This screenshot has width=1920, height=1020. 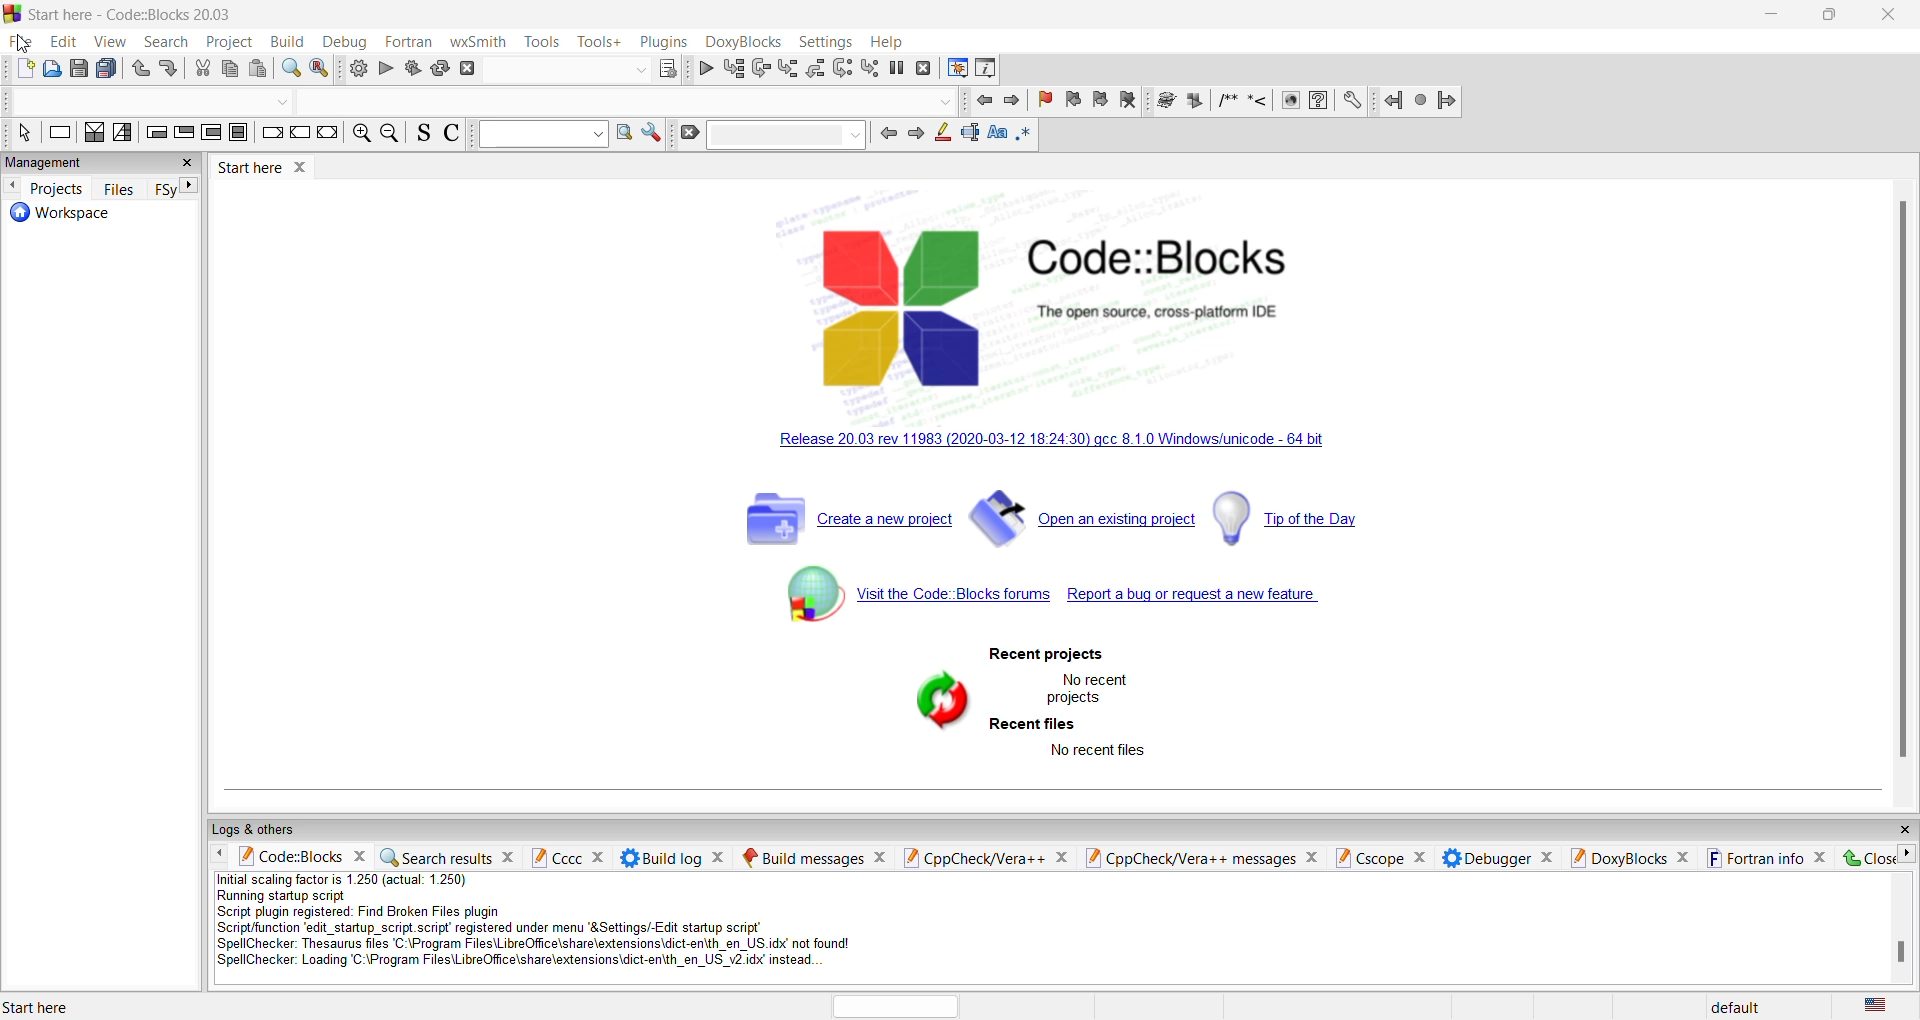 What do you see at coordinates (1418, 101) in the screenshot?
I see `last jump` at bounding box center [1418, 101].